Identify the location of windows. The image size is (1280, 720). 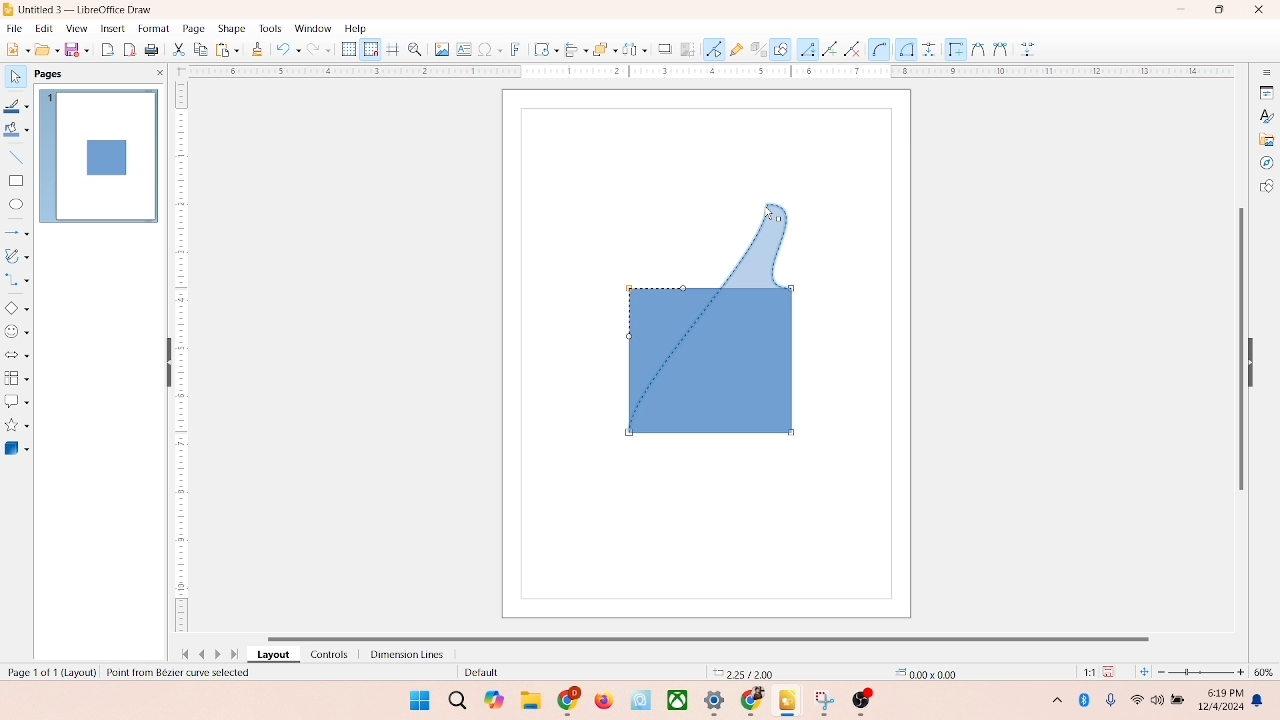
(417, 700).